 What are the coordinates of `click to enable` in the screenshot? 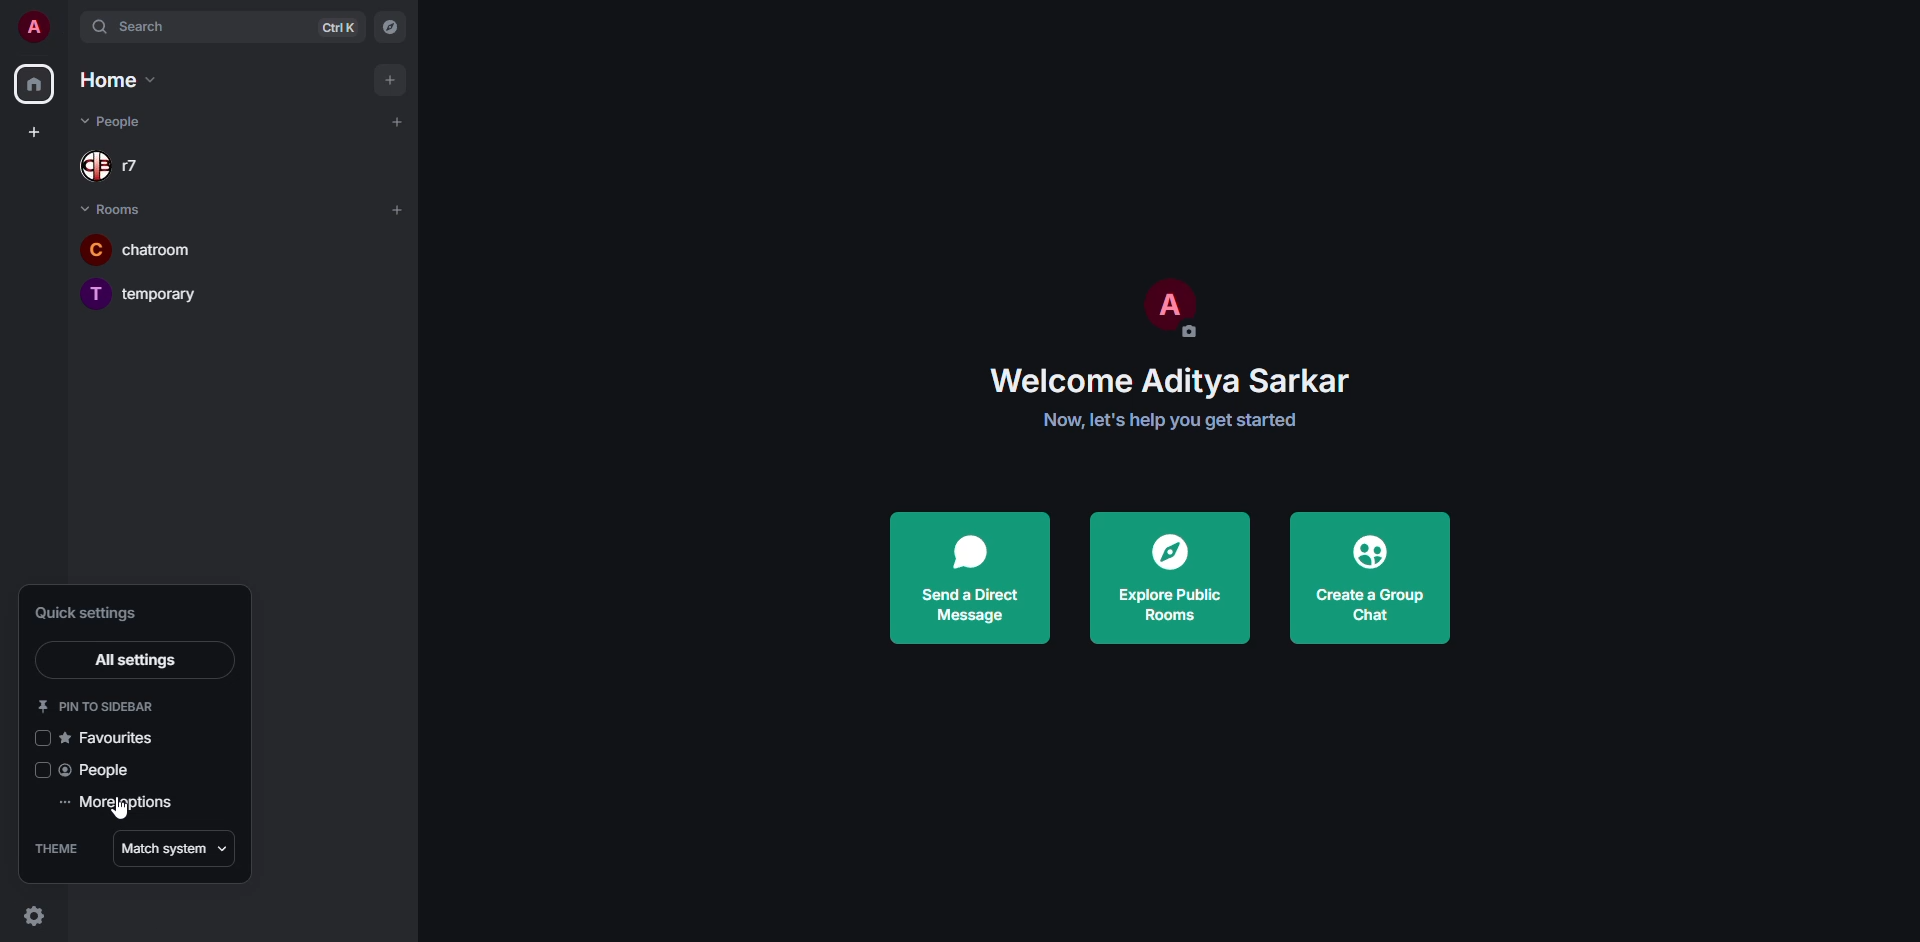 It's located at (39, 770).